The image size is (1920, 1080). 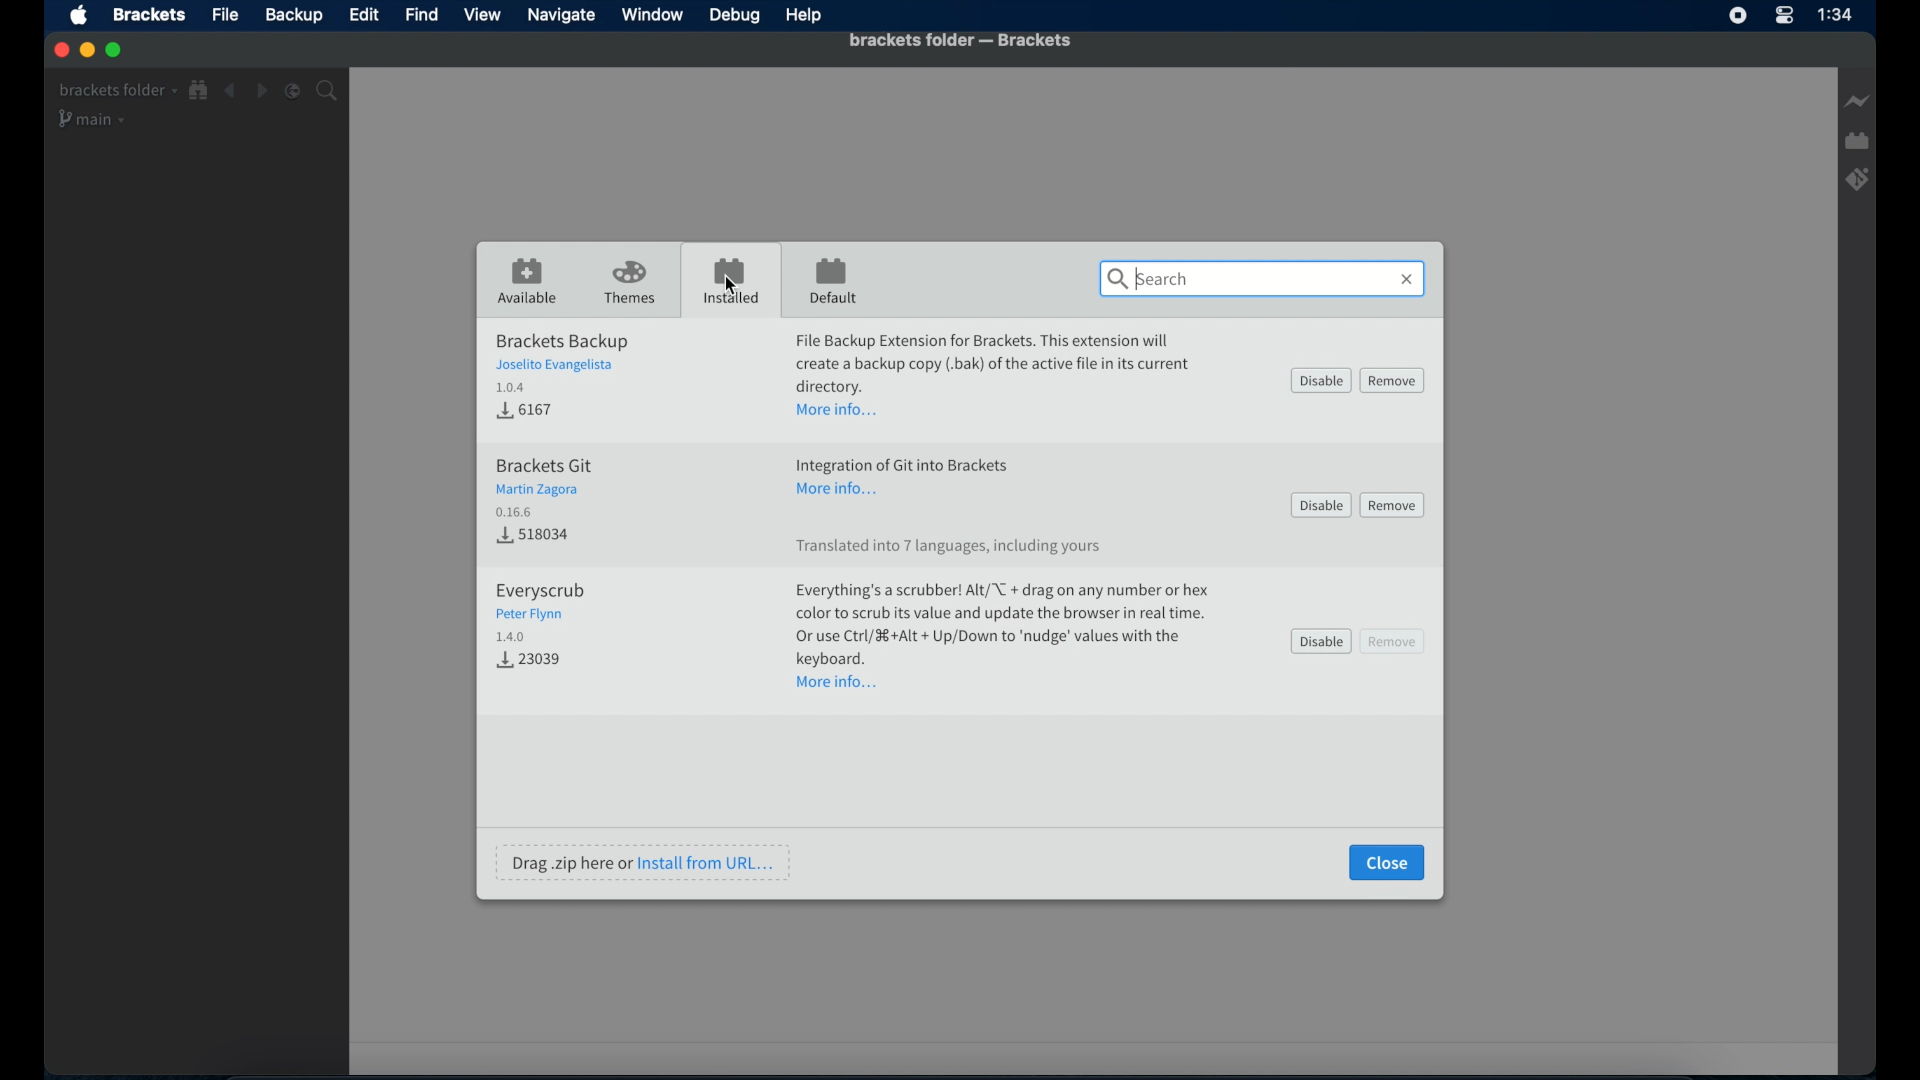 I want to click on drag .zip here or install from url..., so click(x=642, y=862).